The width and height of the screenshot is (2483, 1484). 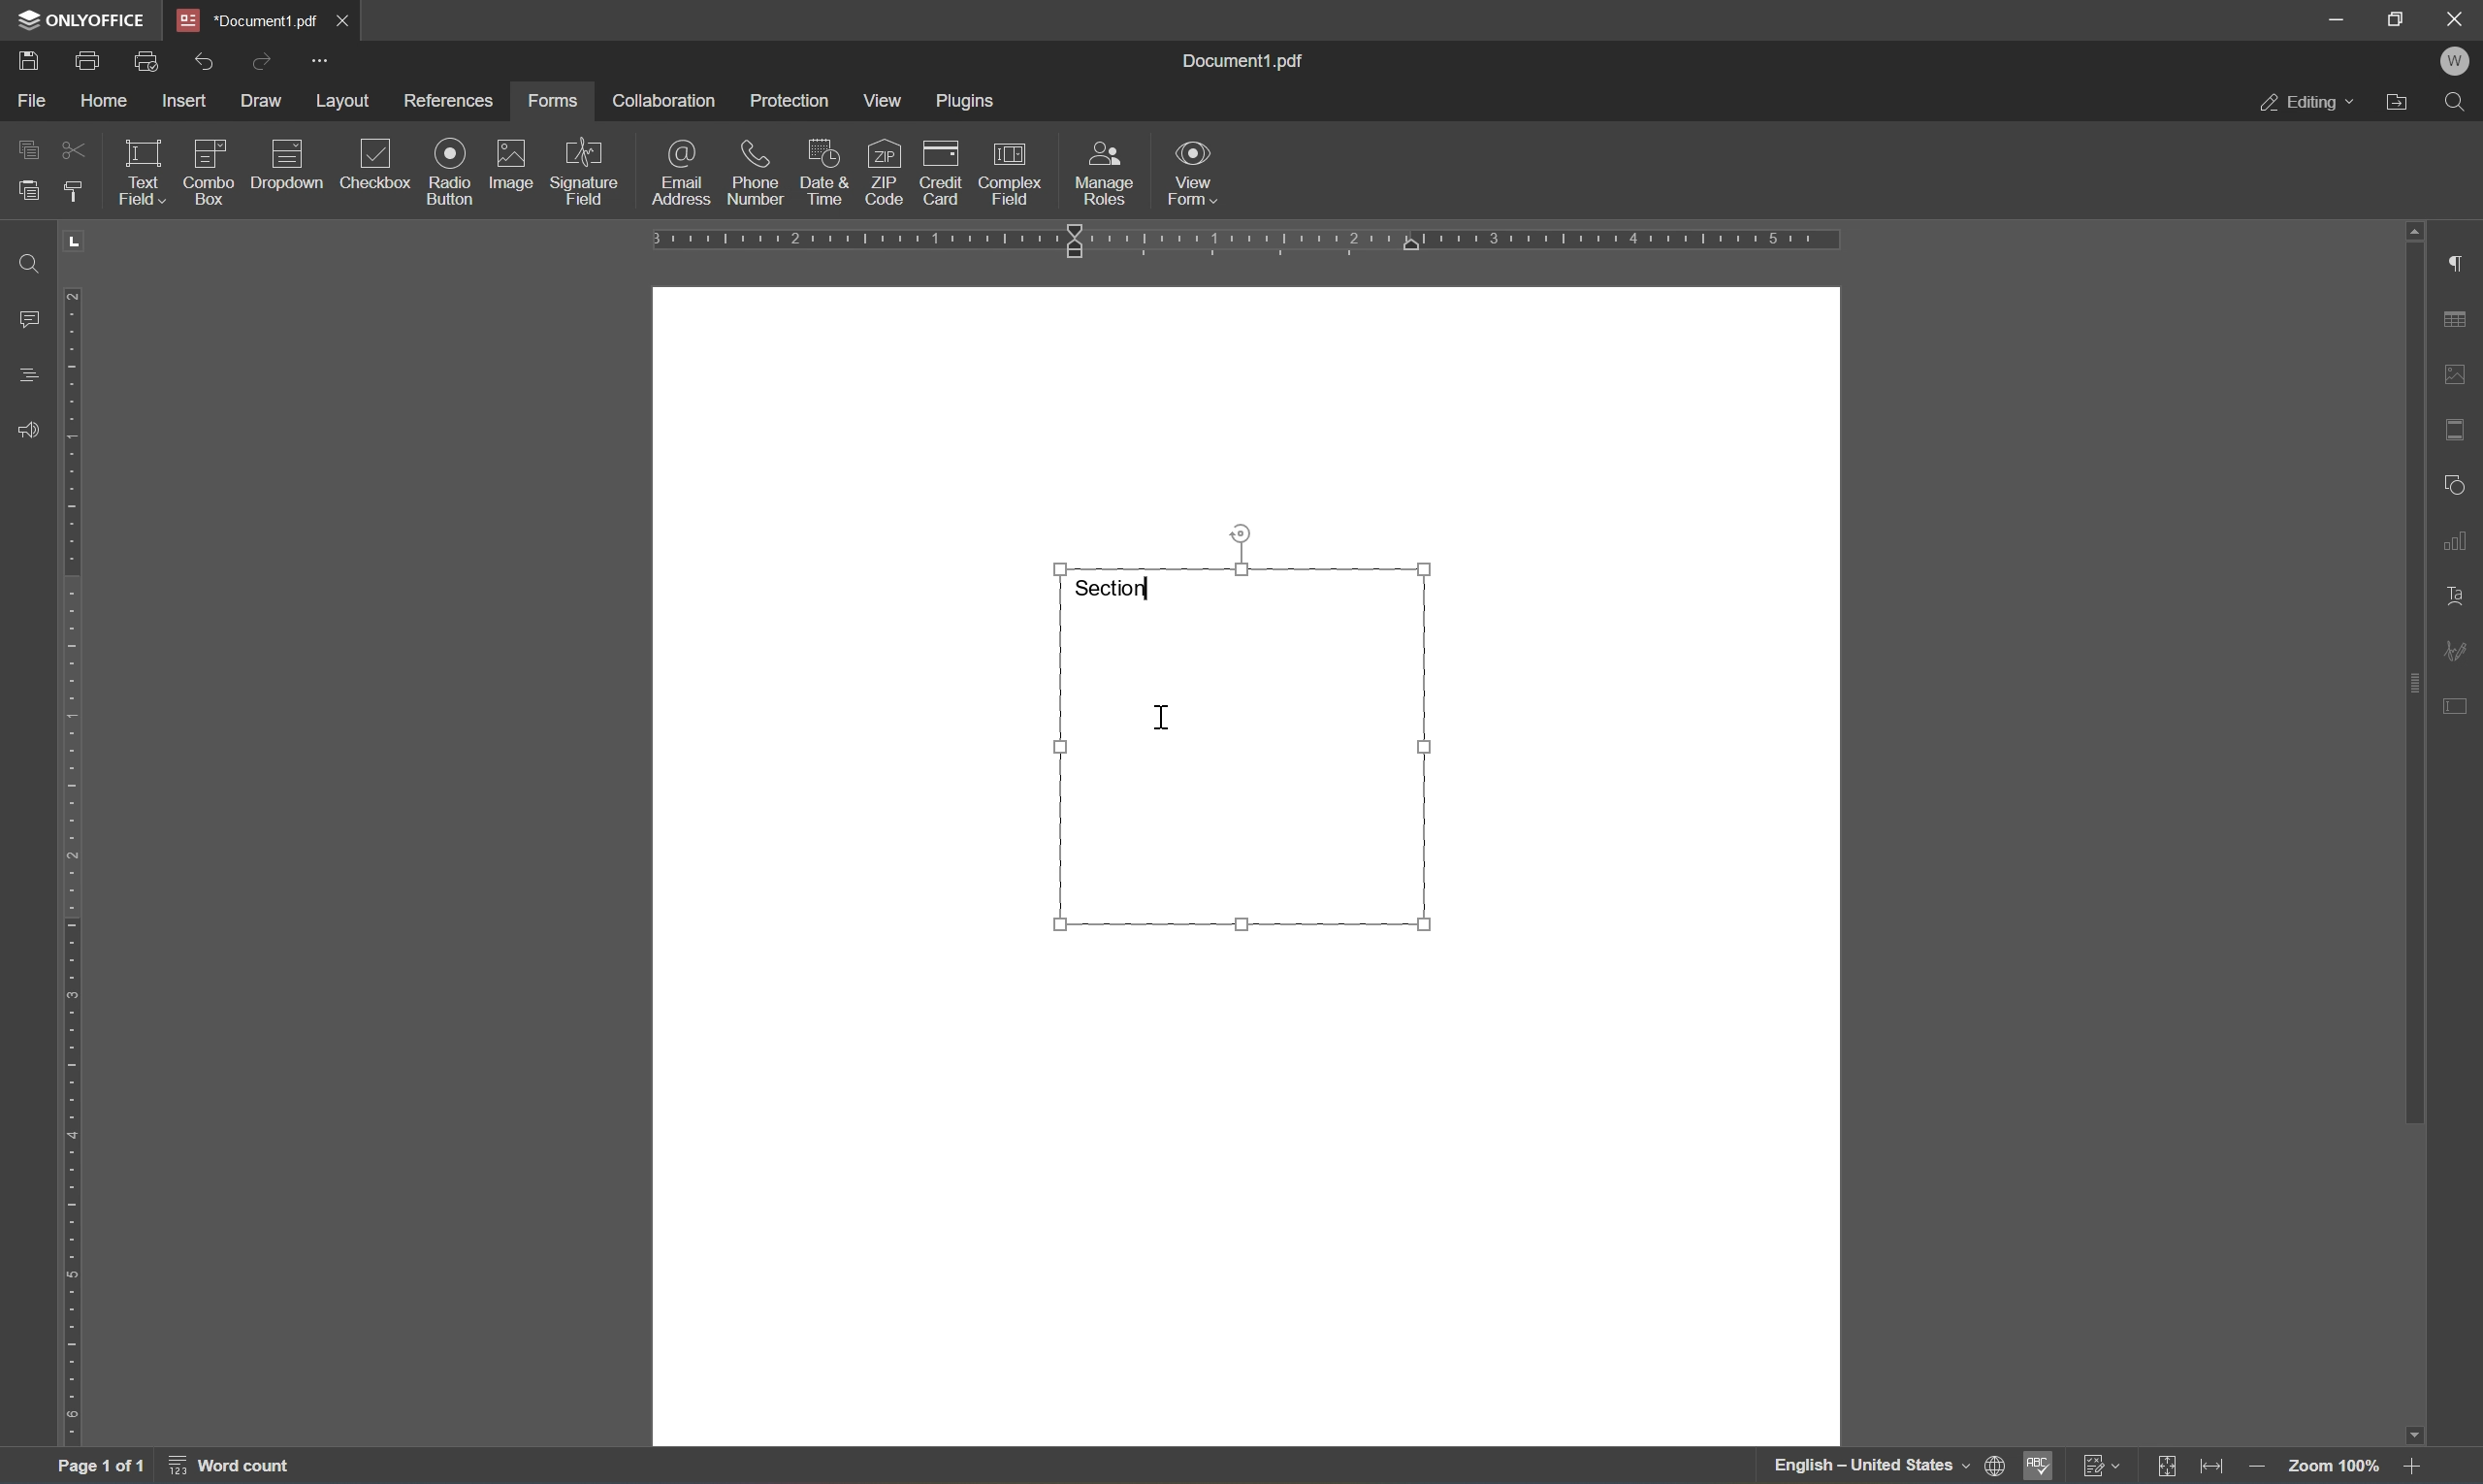 I want to click on date & time, so click(x=823, y=169).